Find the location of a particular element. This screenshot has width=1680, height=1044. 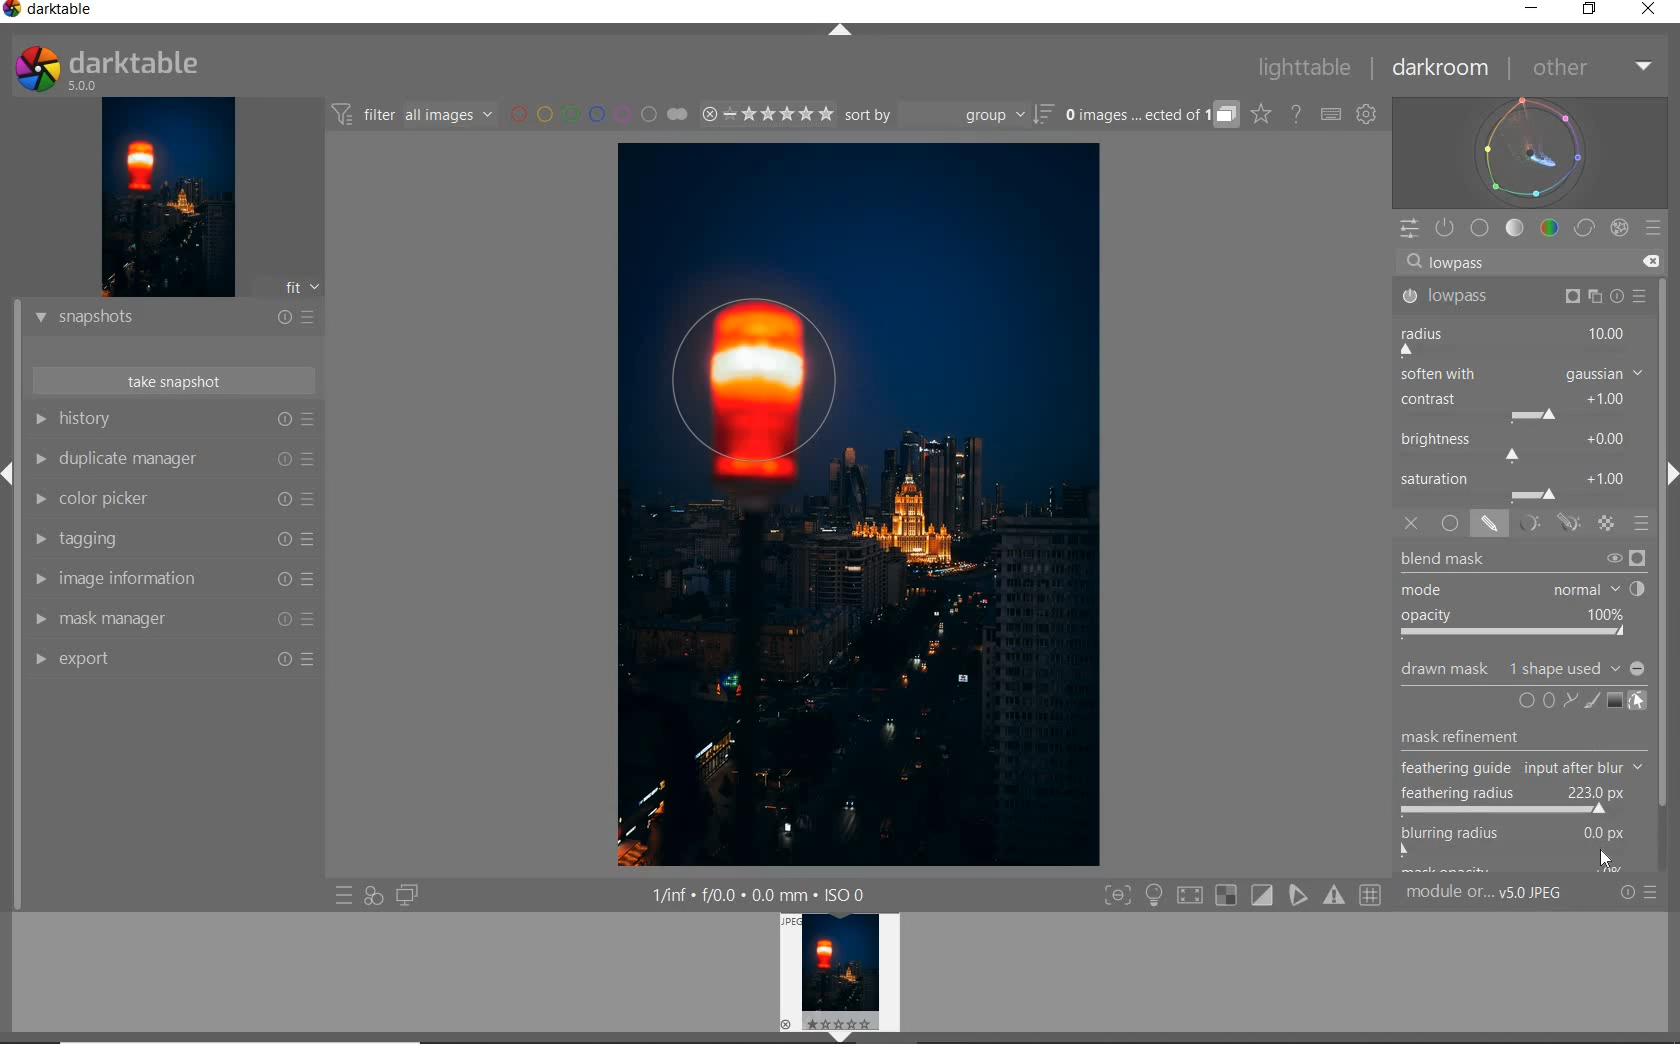

DISPLAYED GUI INFO is located at coordinates (760, 893).